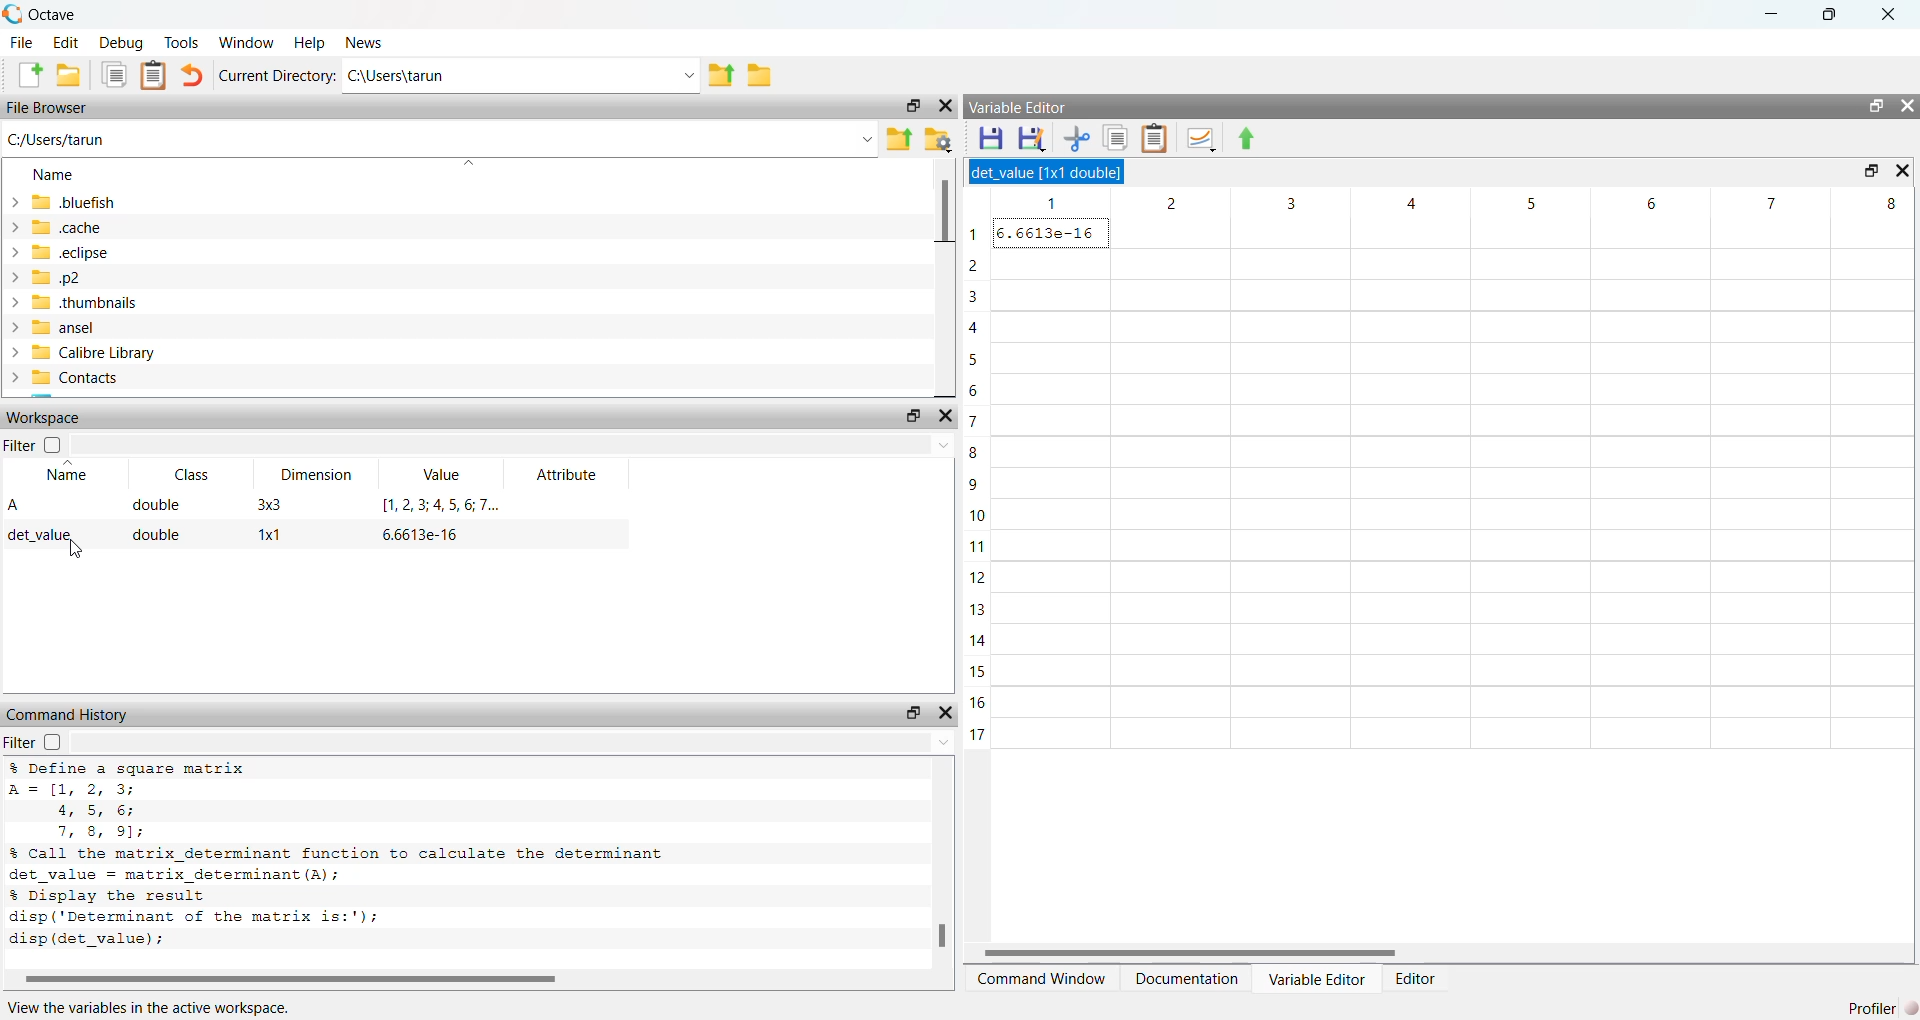  I want to click on  1,2,3,4,6,7..., so click(436, 505).